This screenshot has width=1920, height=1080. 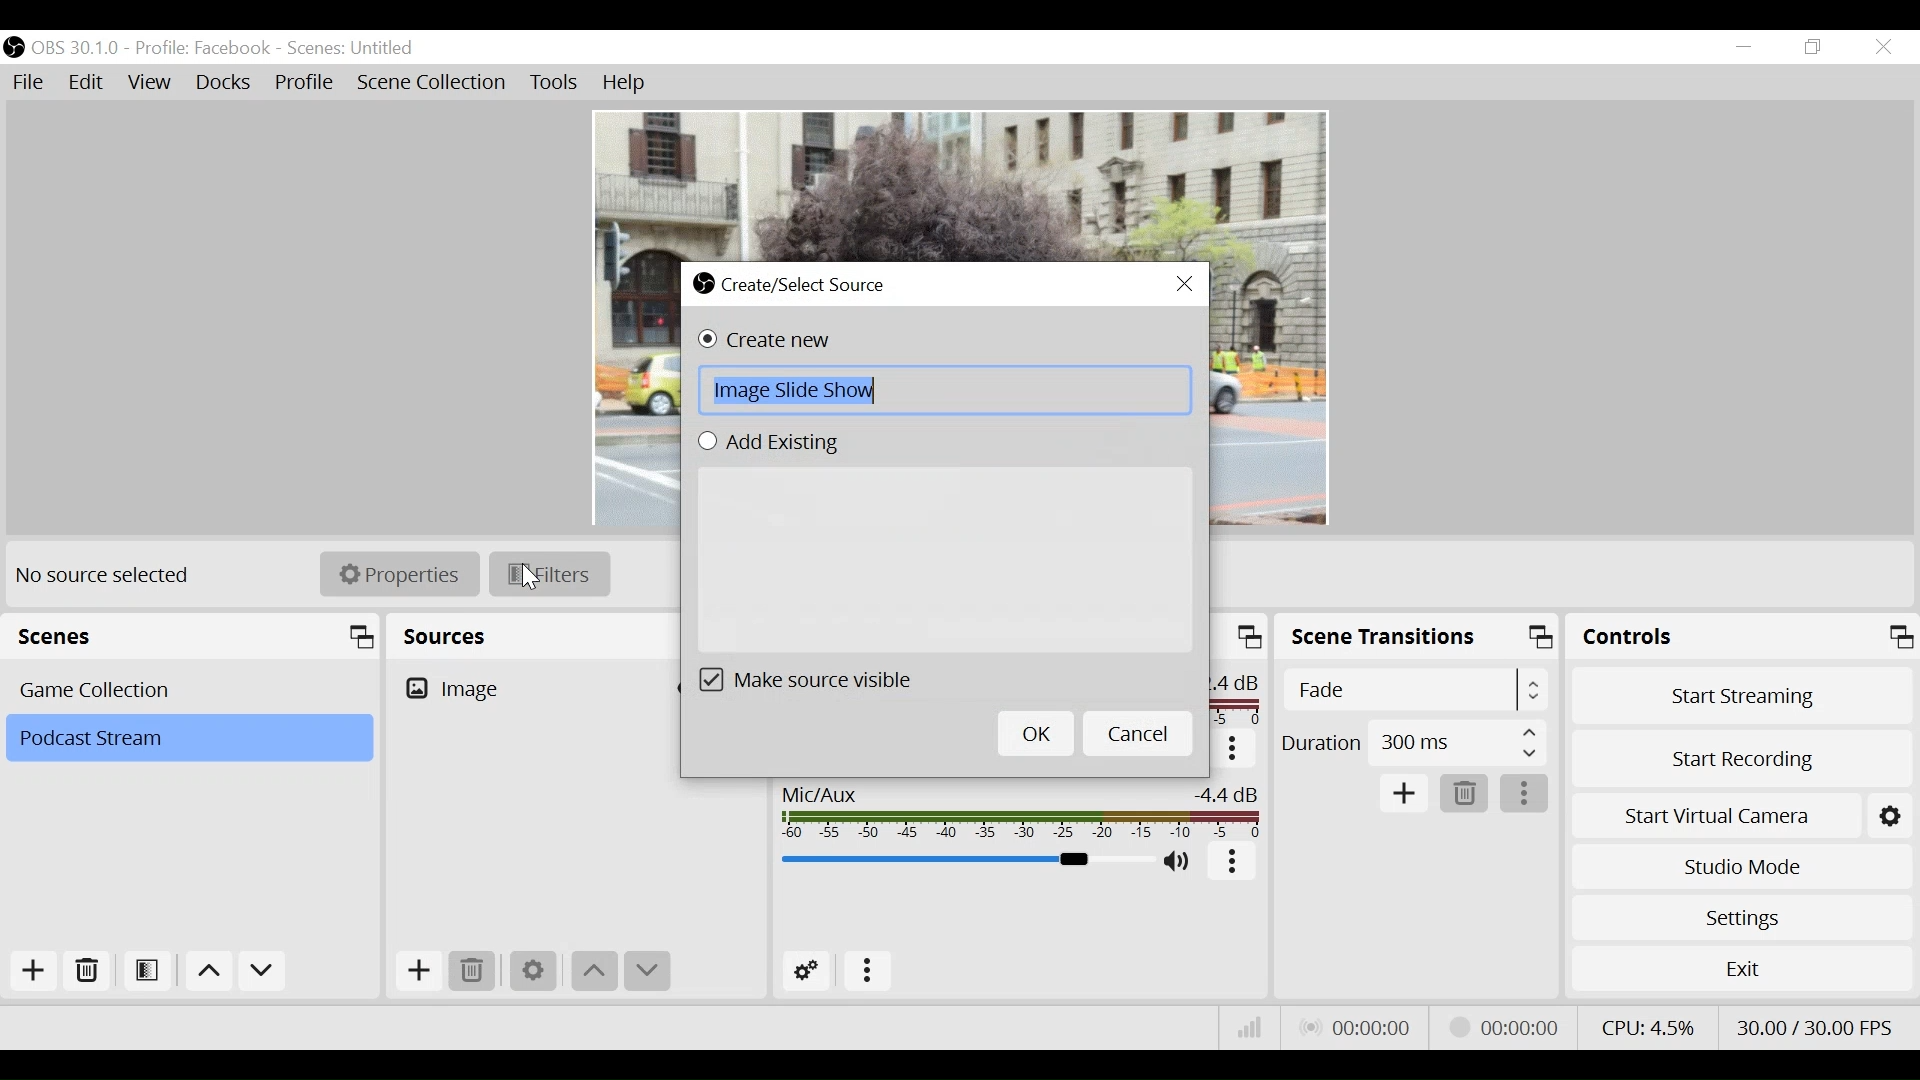 I want to click on minimize, so click(x=1748, y=47).